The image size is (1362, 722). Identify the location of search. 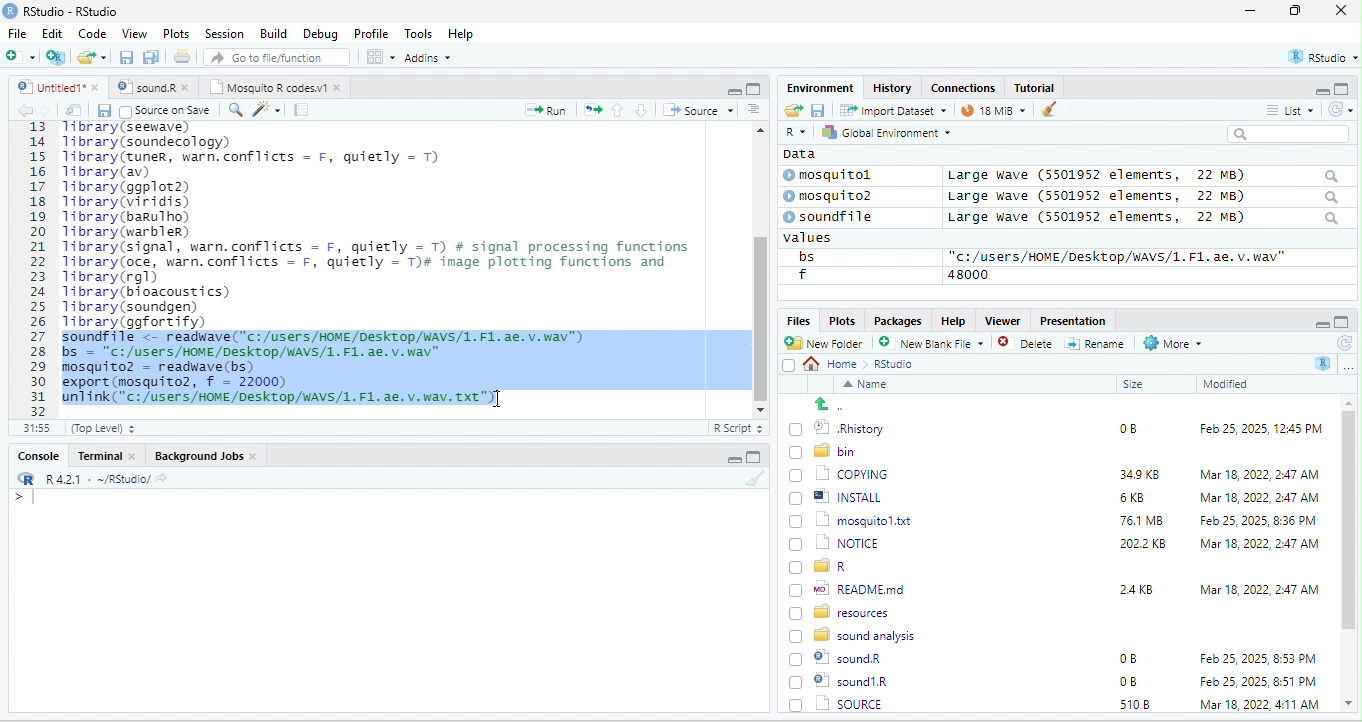
(235, 108).